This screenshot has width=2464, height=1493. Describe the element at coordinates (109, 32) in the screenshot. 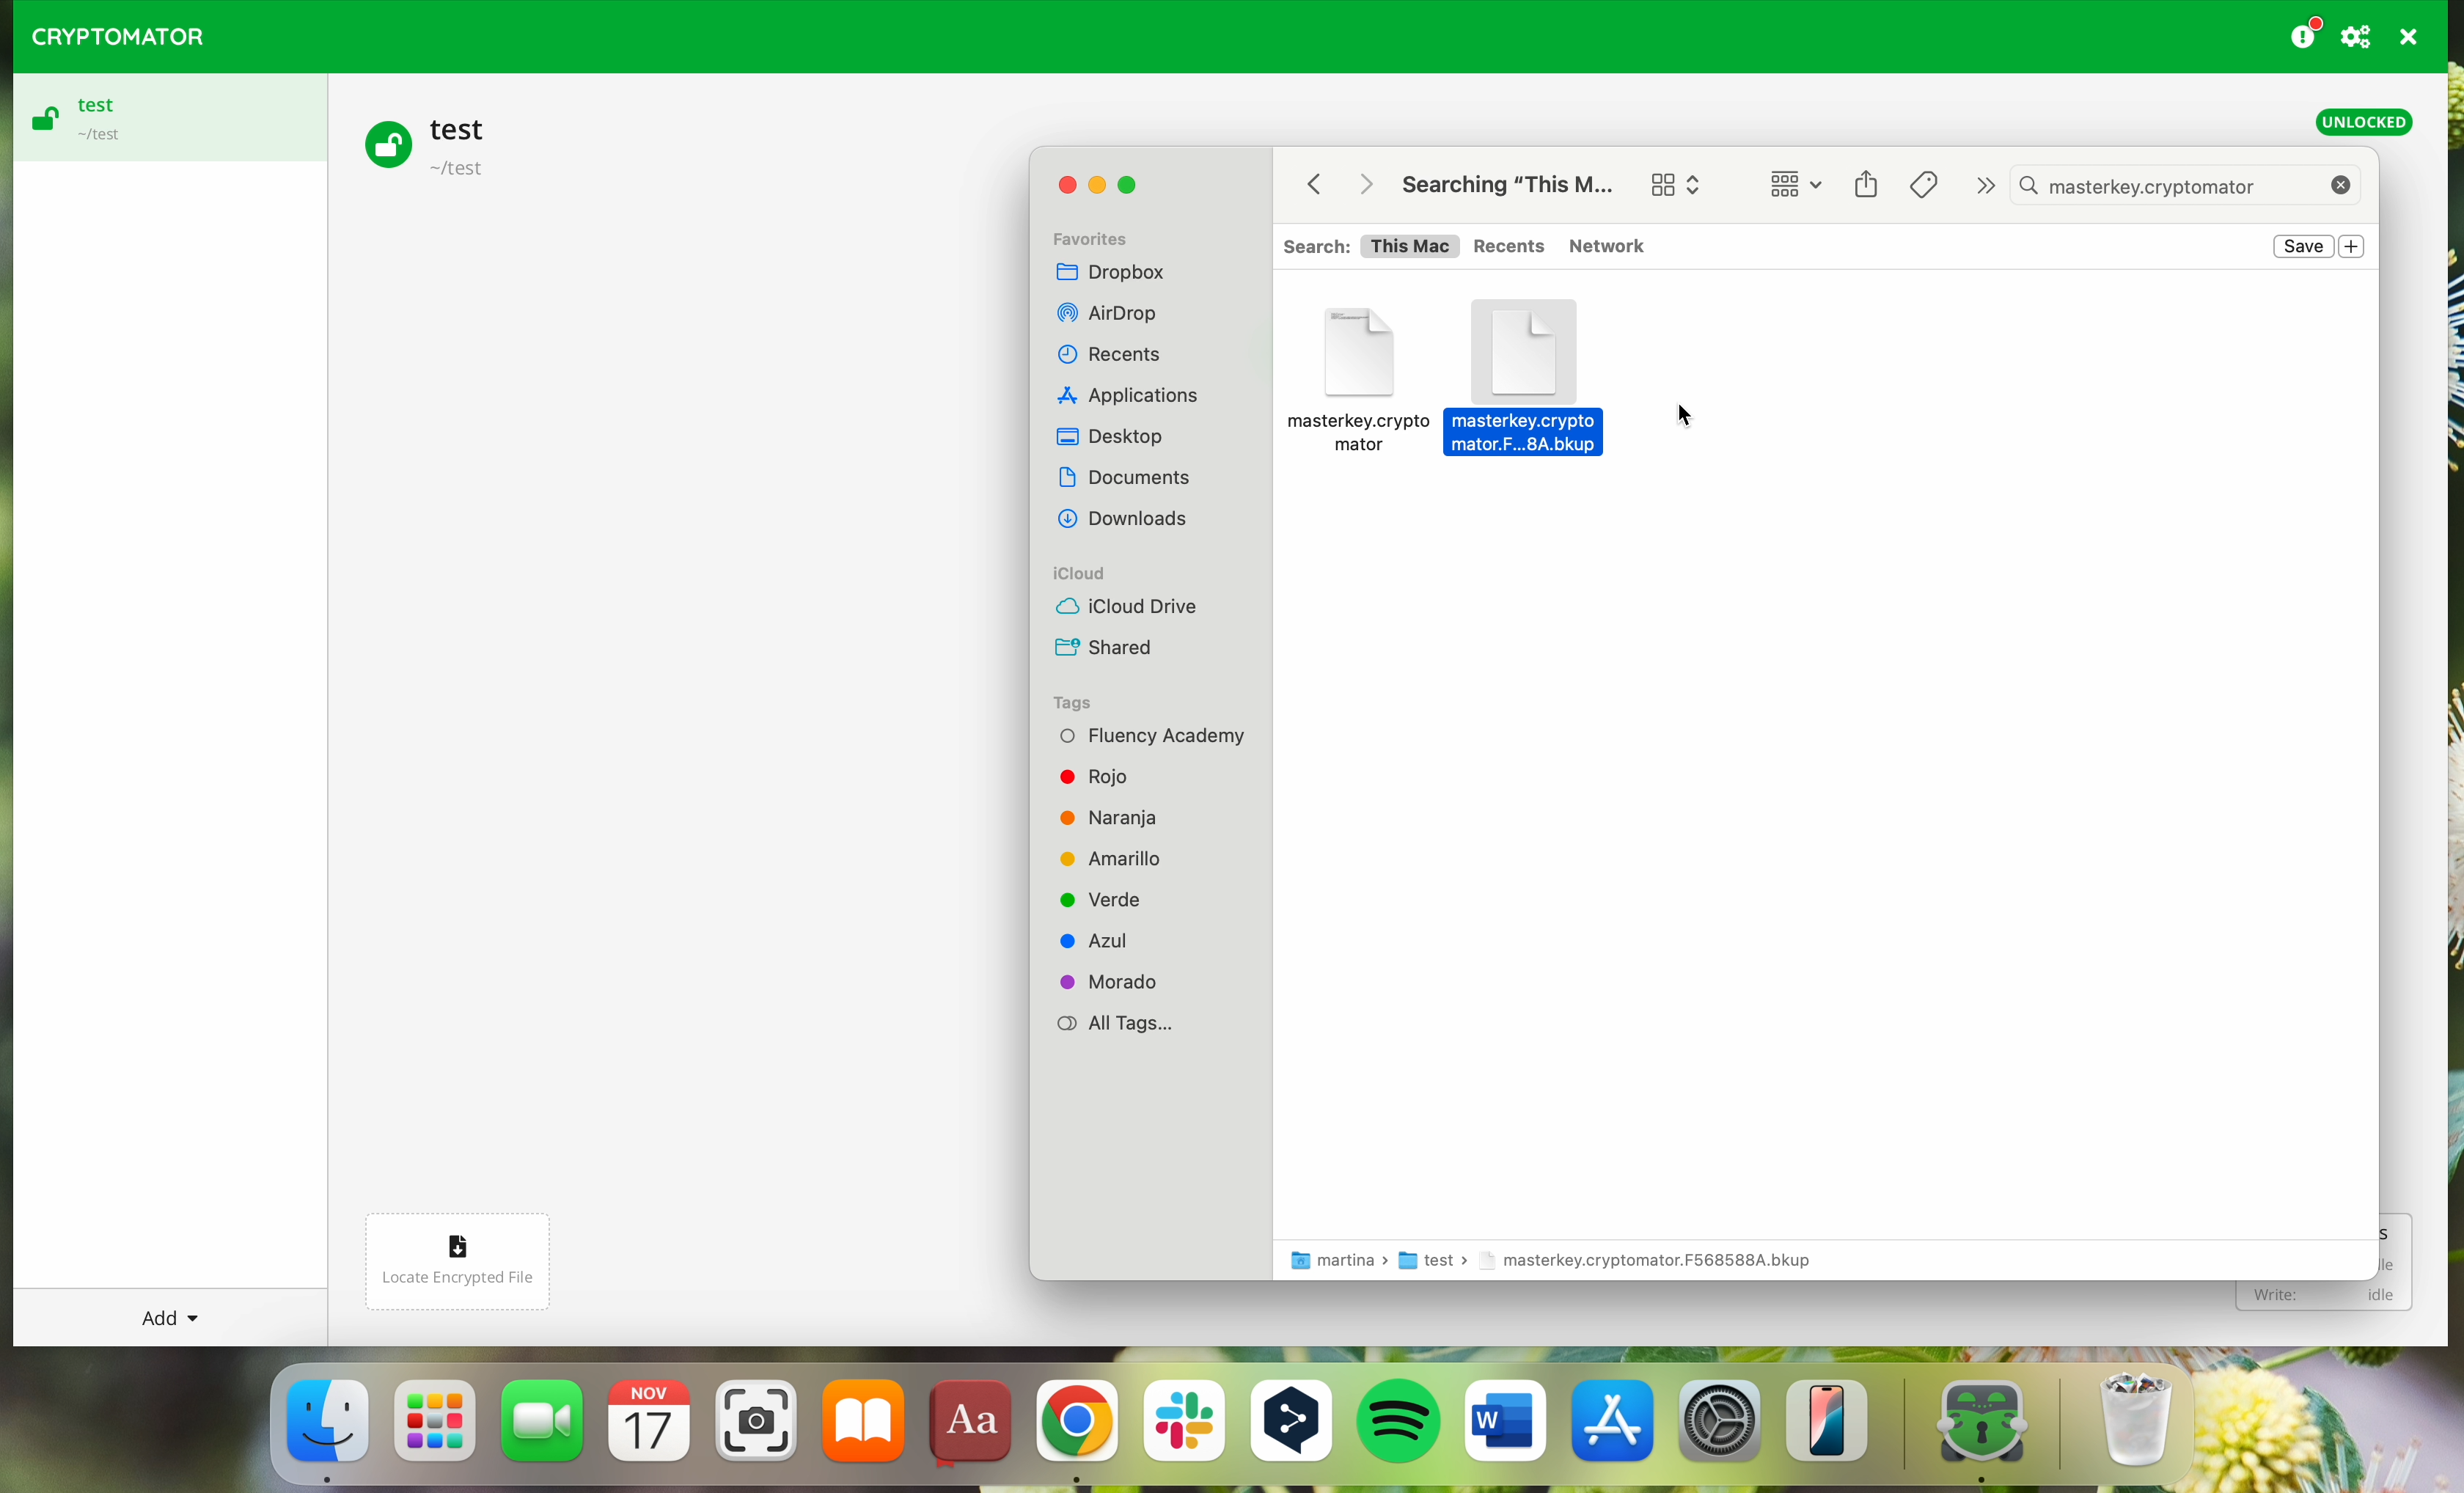

I see `CRYPTOMATOR LOGO` at that location.